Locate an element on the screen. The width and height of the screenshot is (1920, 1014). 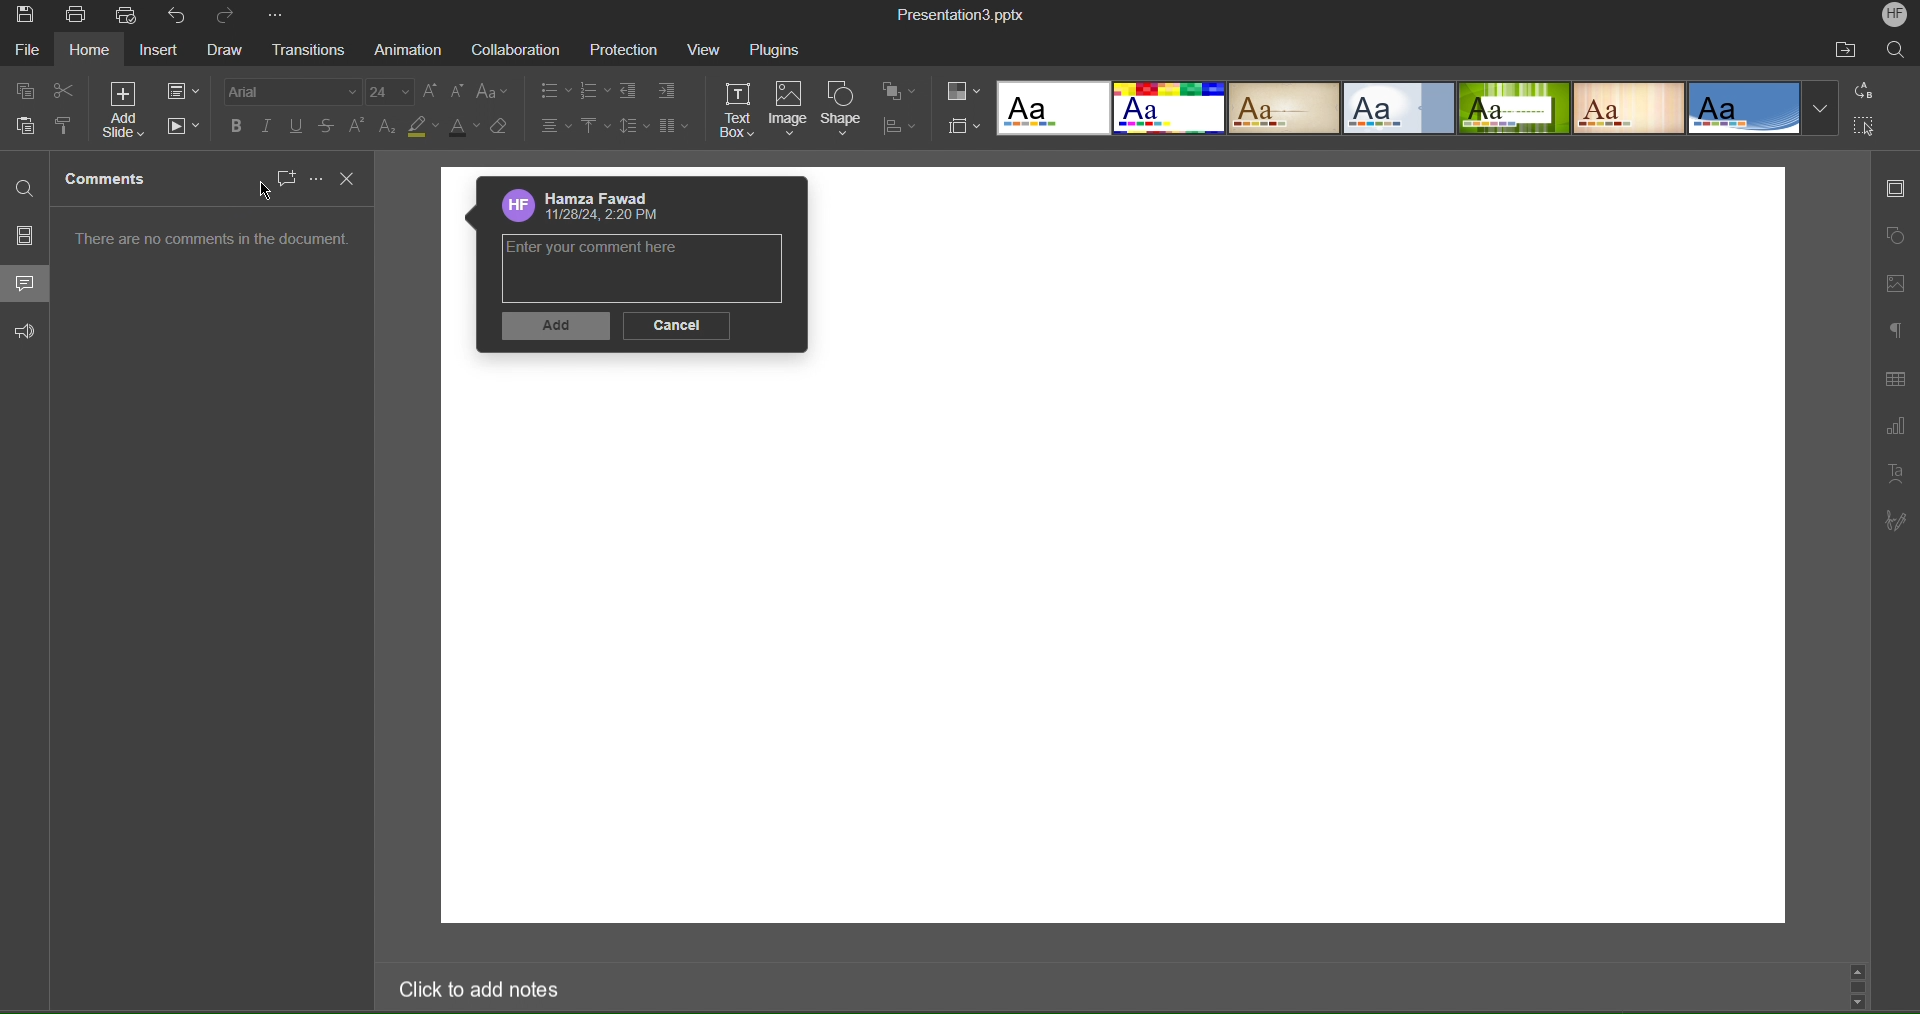
Bold is located at coordinates (239, 126).